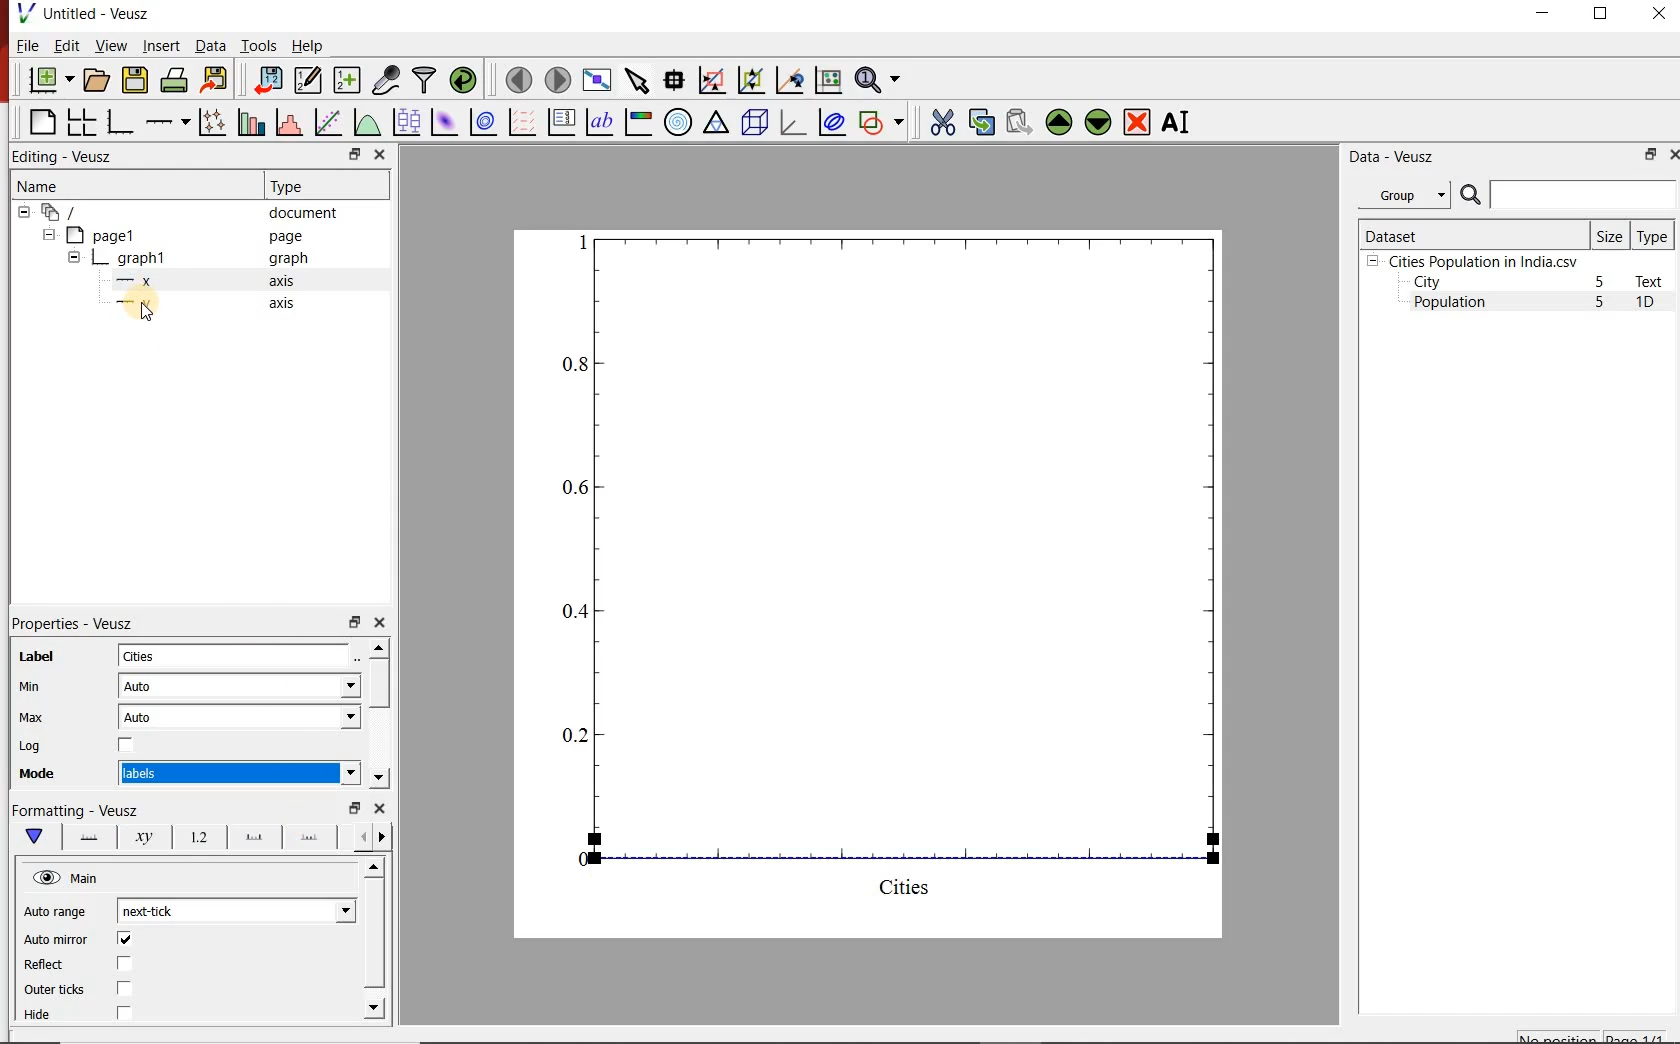  Describe the element at coordinates (306, 80) in the screenshot. I see `edit and enter new datasets` at that location.